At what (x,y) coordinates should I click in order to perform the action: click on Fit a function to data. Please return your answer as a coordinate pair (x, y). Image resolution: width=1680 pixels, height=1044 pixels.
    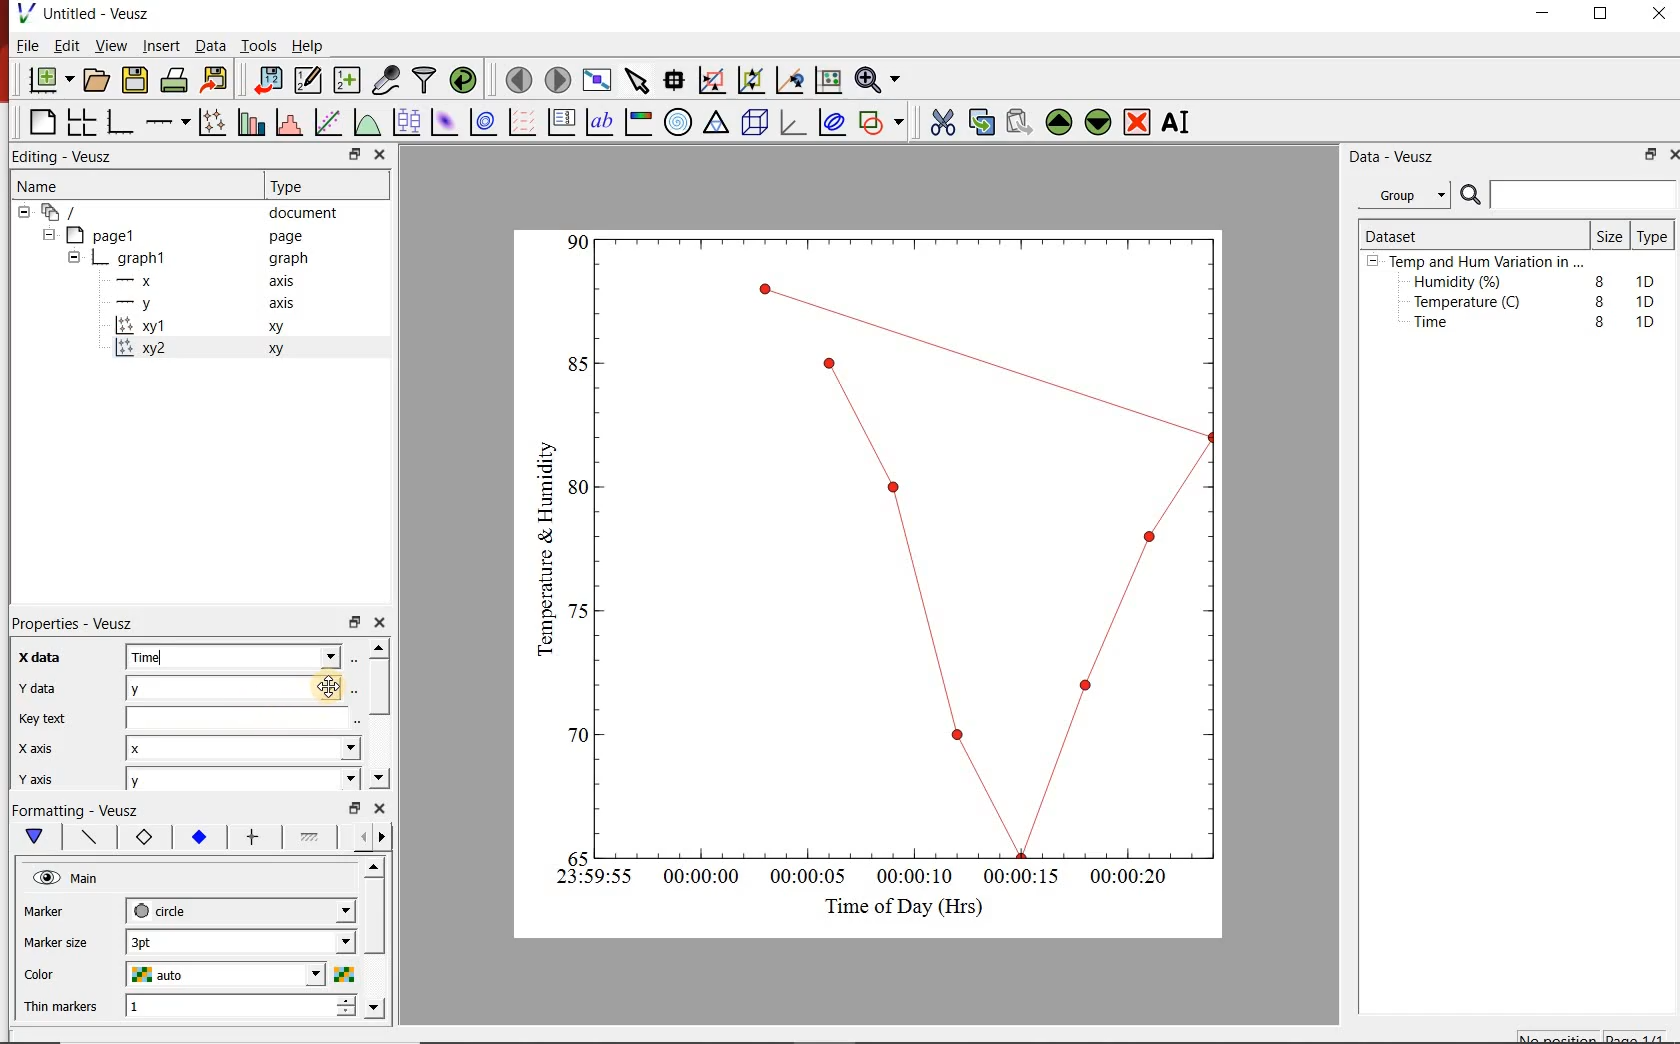
    Looking at the image, I should click on (329, 121).